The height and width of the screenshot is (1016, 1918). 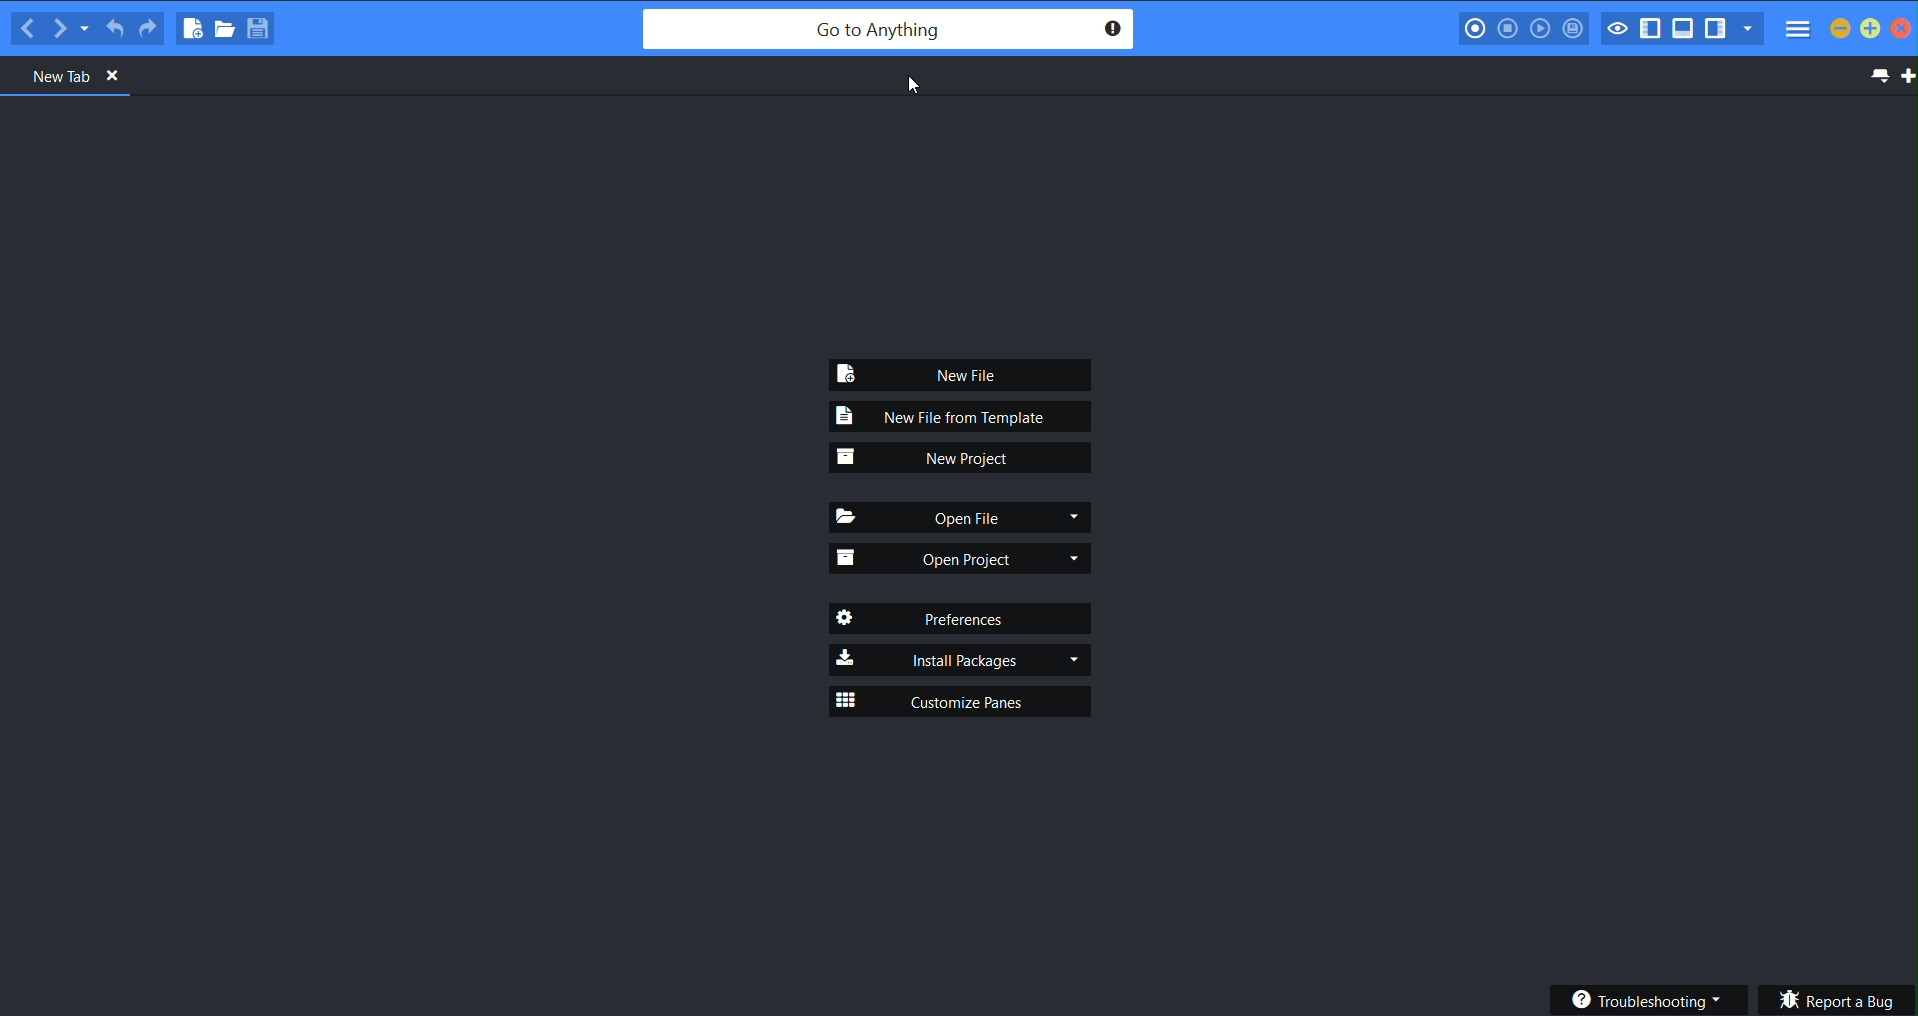 I want to click on minimize, so click(x=1840, y=28).